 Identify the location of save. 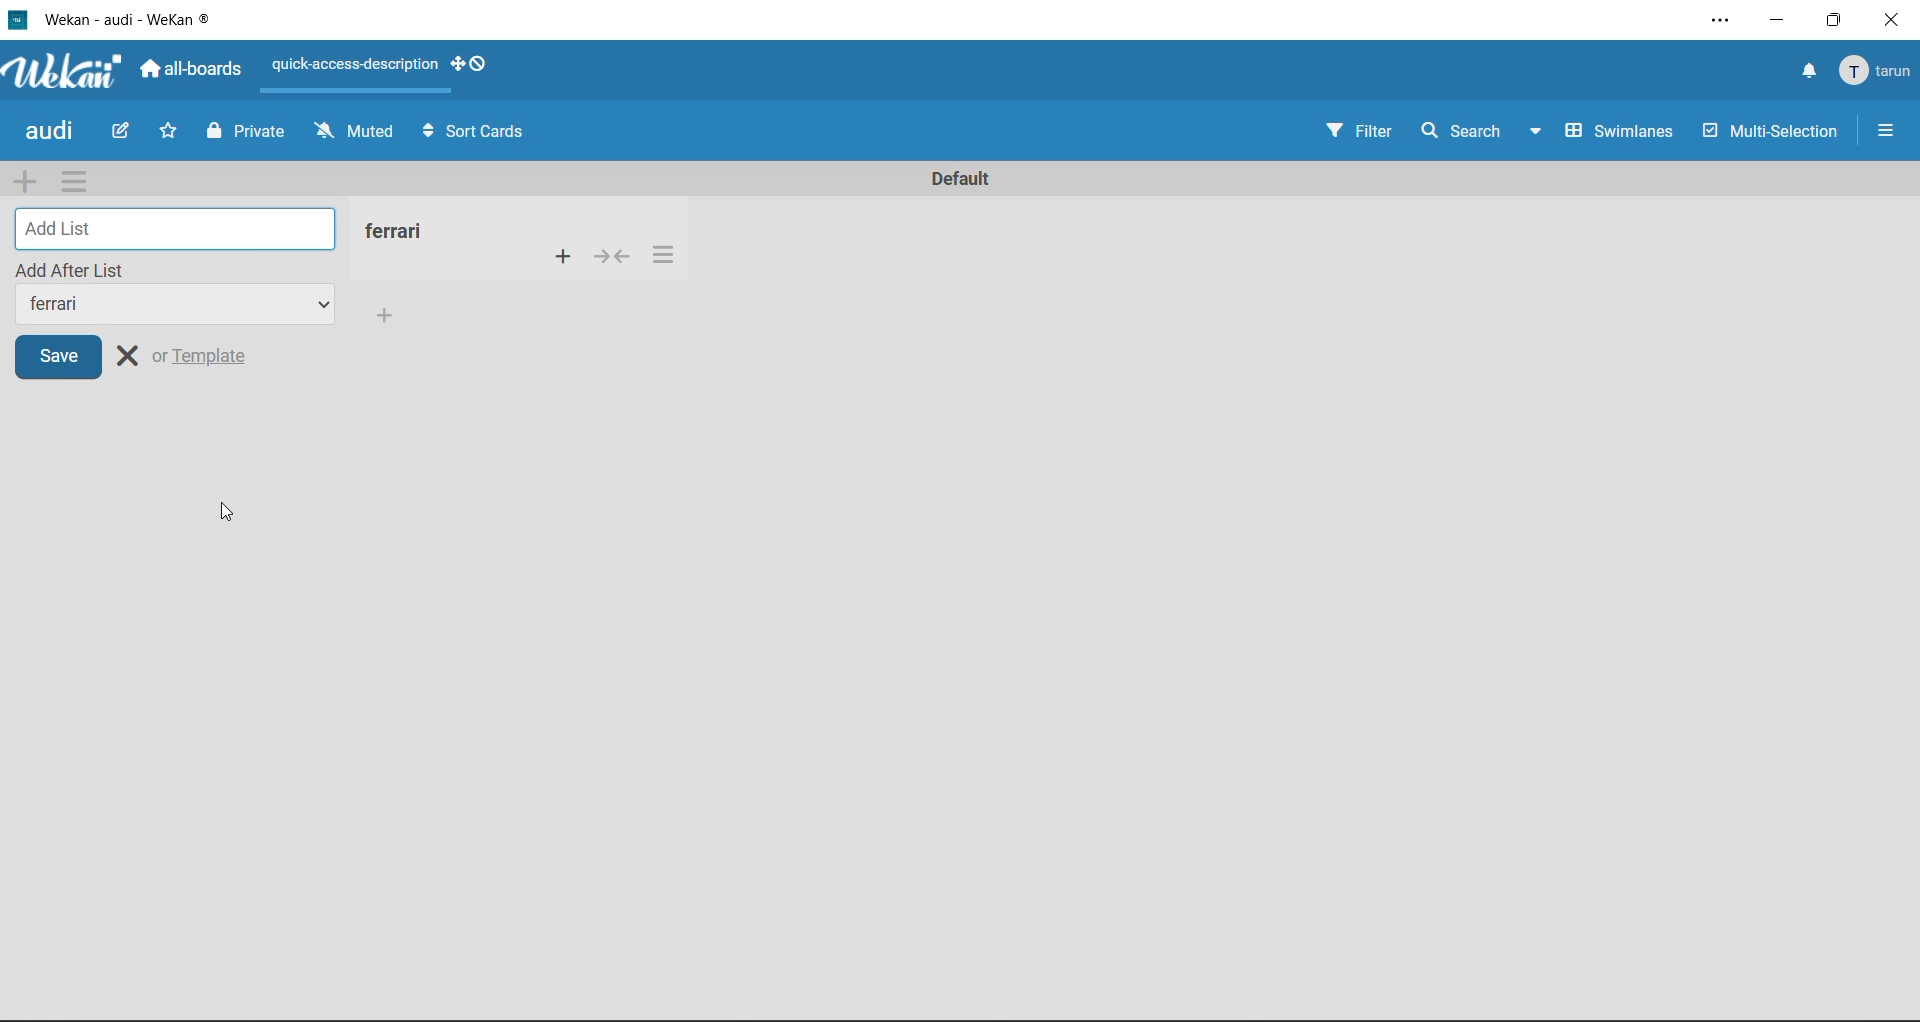
(61, 360).